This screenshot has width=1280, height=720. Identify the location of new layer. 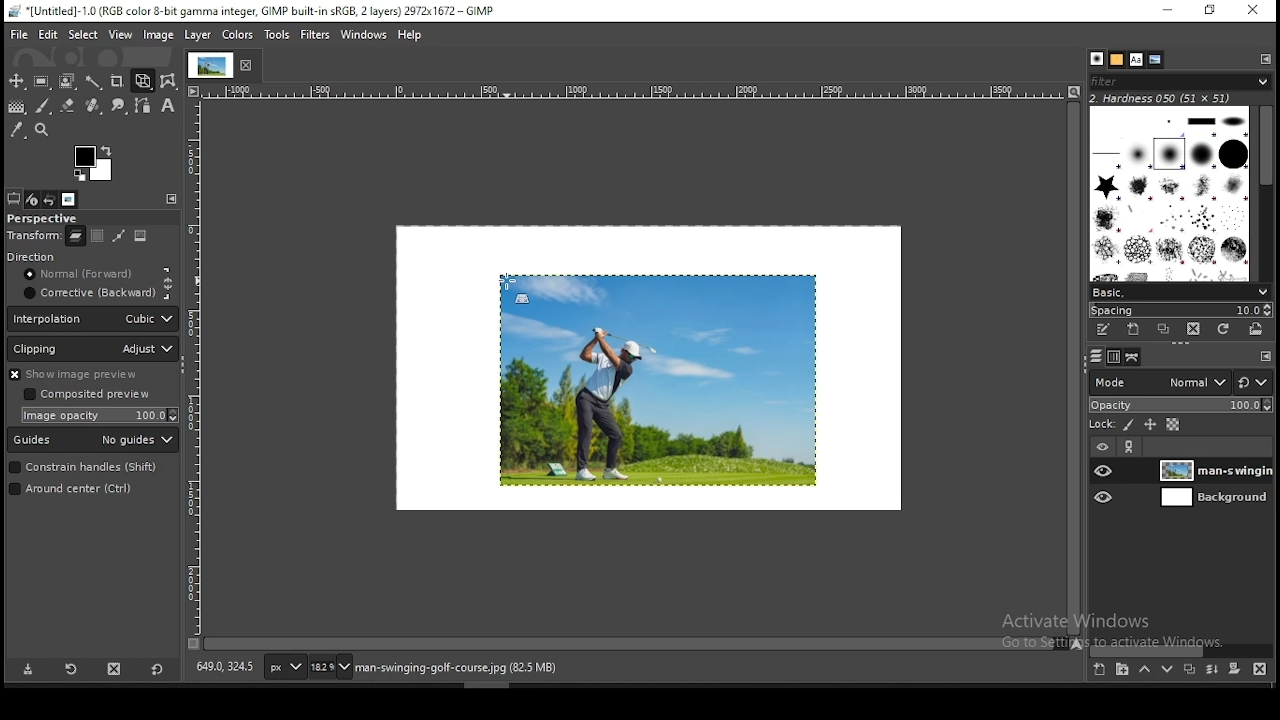
(1098, 669).